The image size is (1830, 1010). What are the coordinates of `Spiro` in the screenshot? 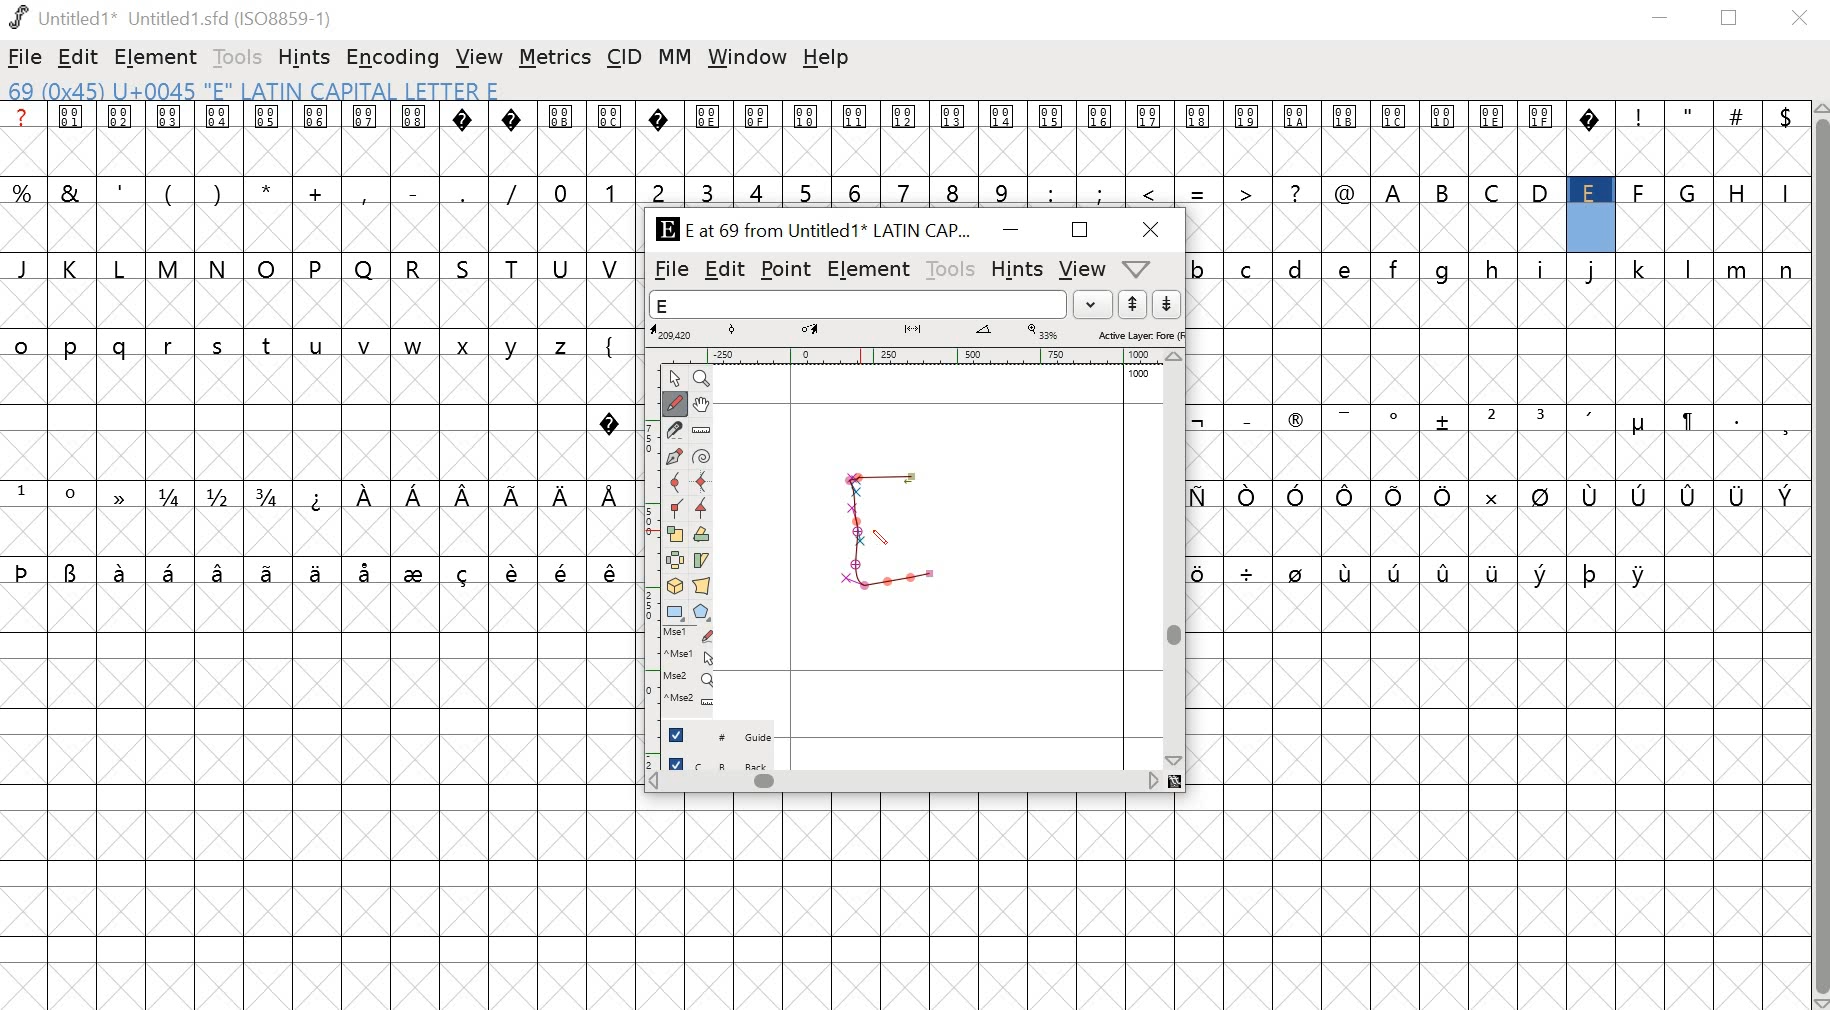 It's located at (702, 455).